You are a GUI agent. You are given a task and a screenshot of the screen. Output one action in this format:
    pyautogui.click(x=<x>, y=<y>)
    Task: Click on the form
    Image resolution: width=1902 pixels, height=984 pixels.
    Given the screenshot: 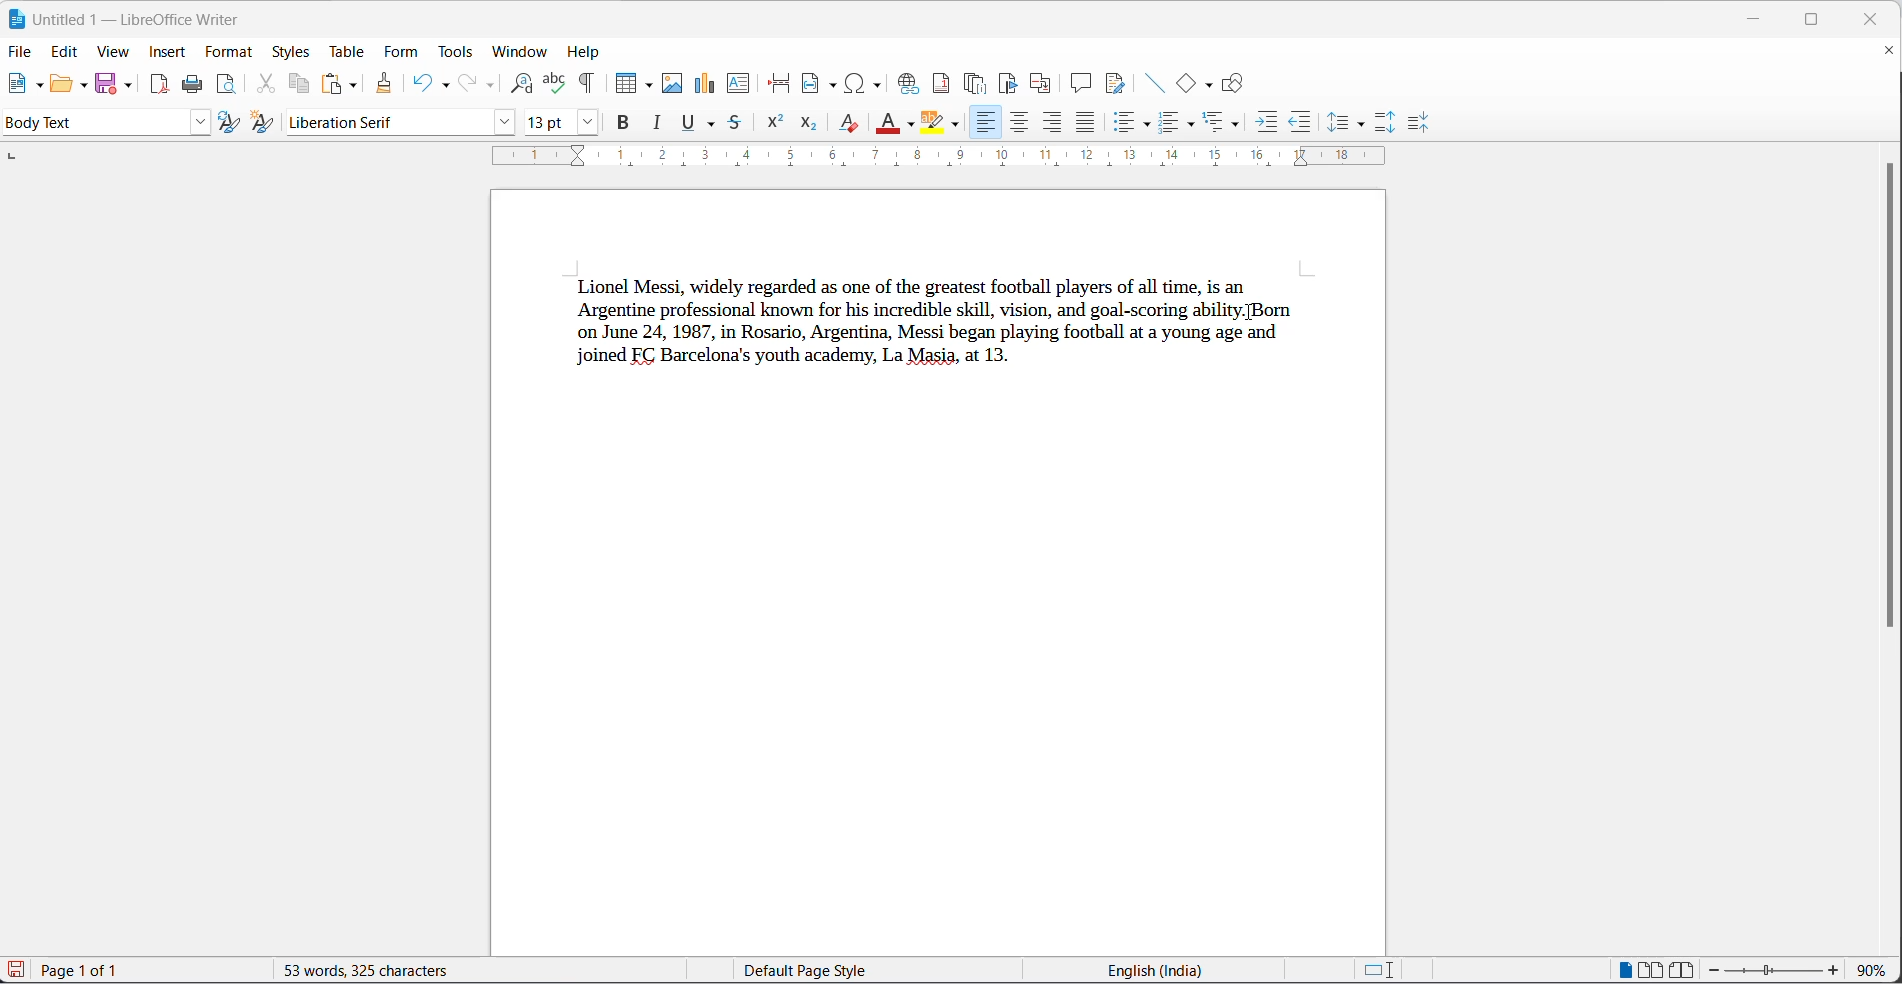 What is the action you would take?
    pyautogui.click(x=404, y=51)
    